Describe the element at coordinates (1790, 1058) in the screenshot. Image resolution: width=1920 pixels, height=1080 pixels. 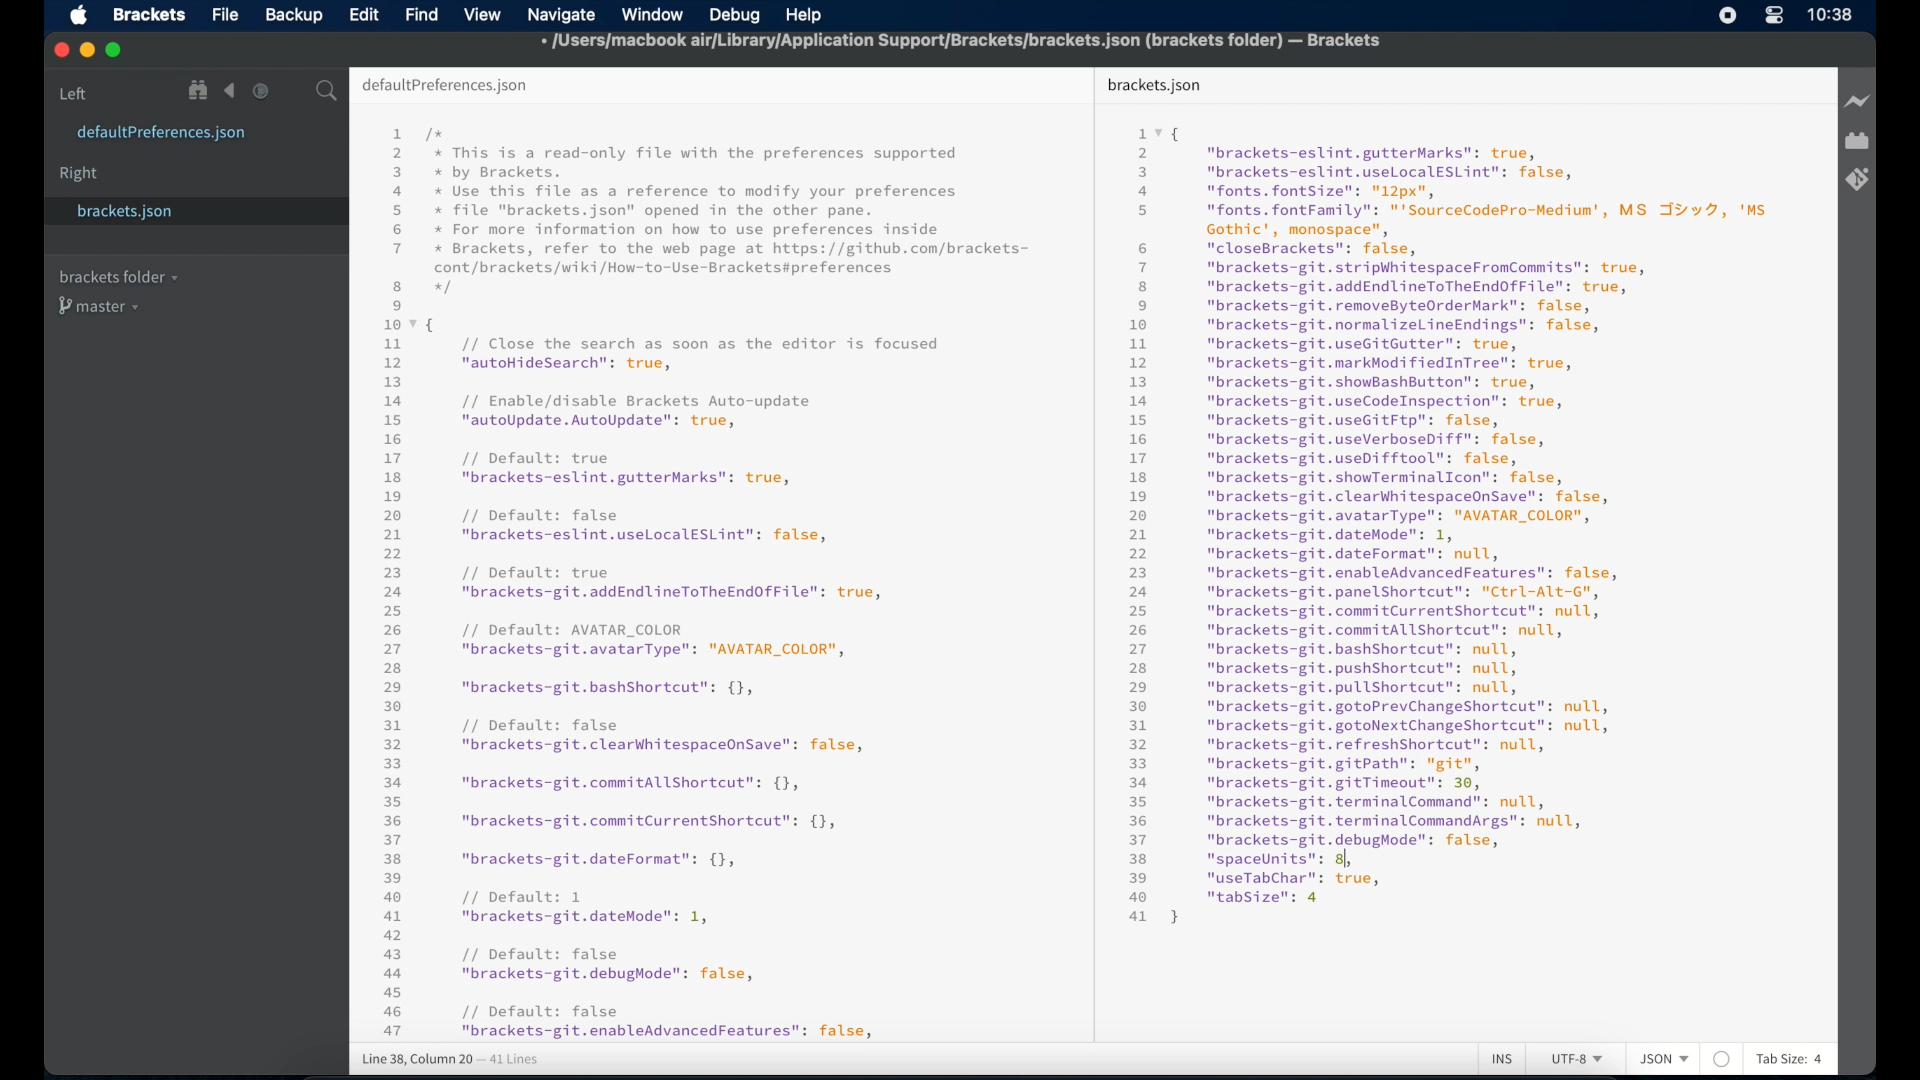
I see `tab size: 4` at that location.